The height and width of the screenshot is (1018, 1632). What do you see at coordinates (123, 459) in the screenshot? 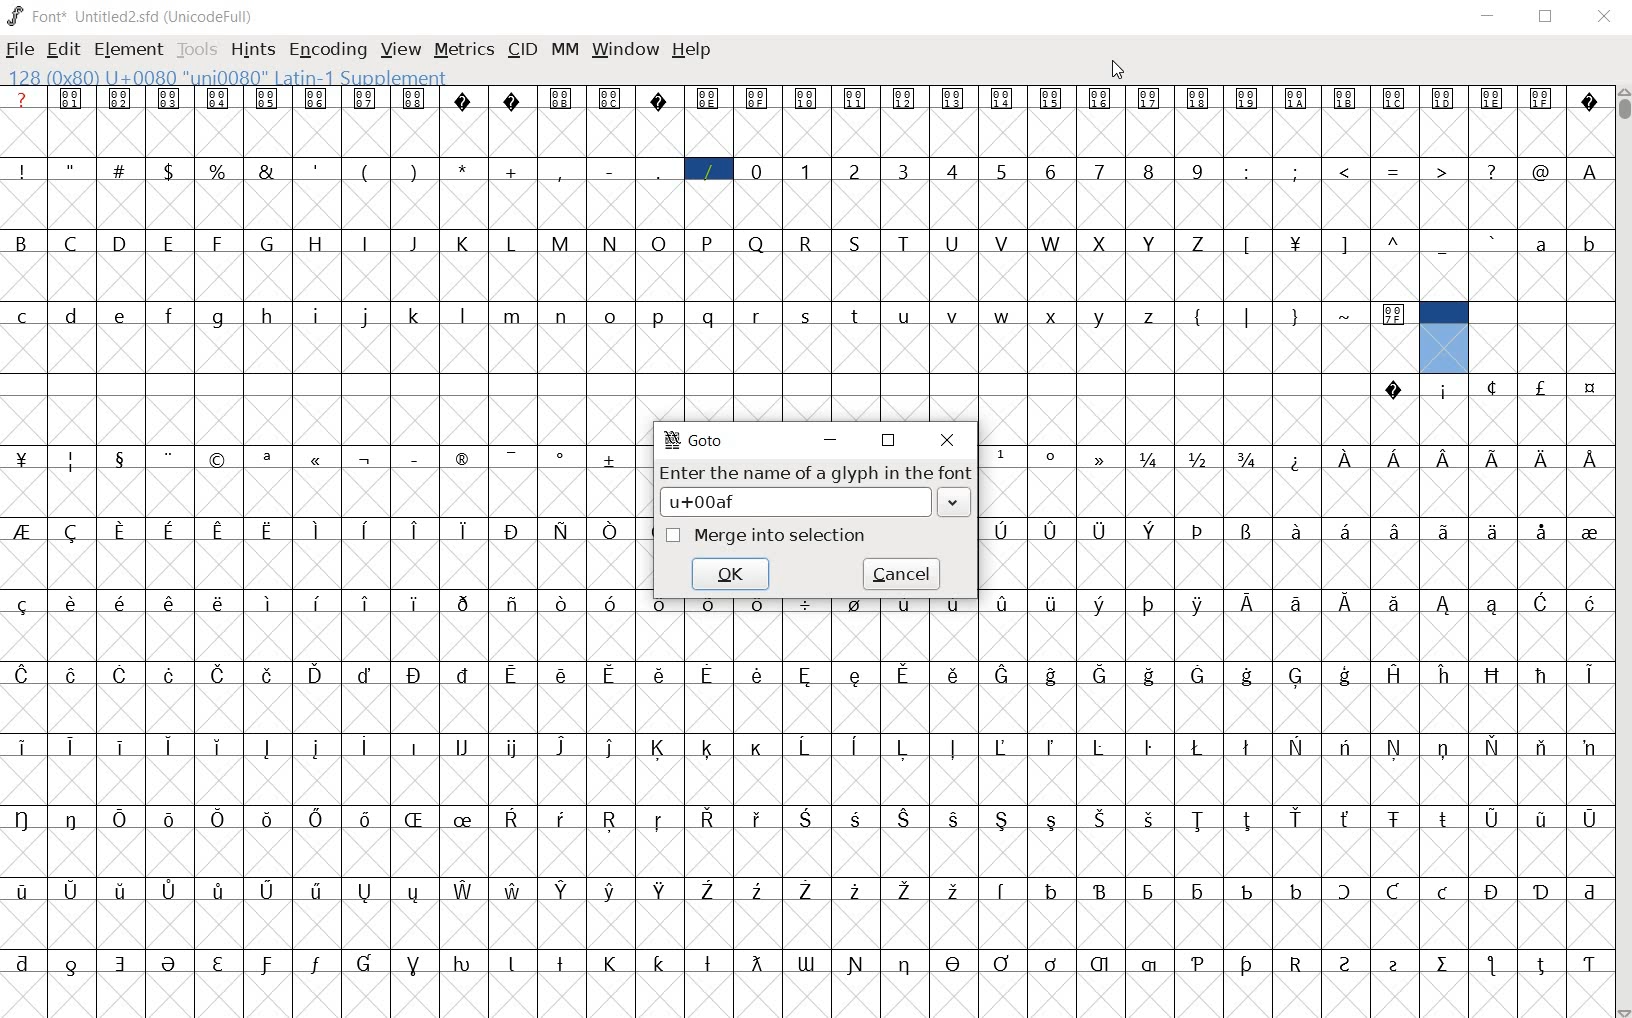
I see `Symbol` at bounding box center [123, 459].